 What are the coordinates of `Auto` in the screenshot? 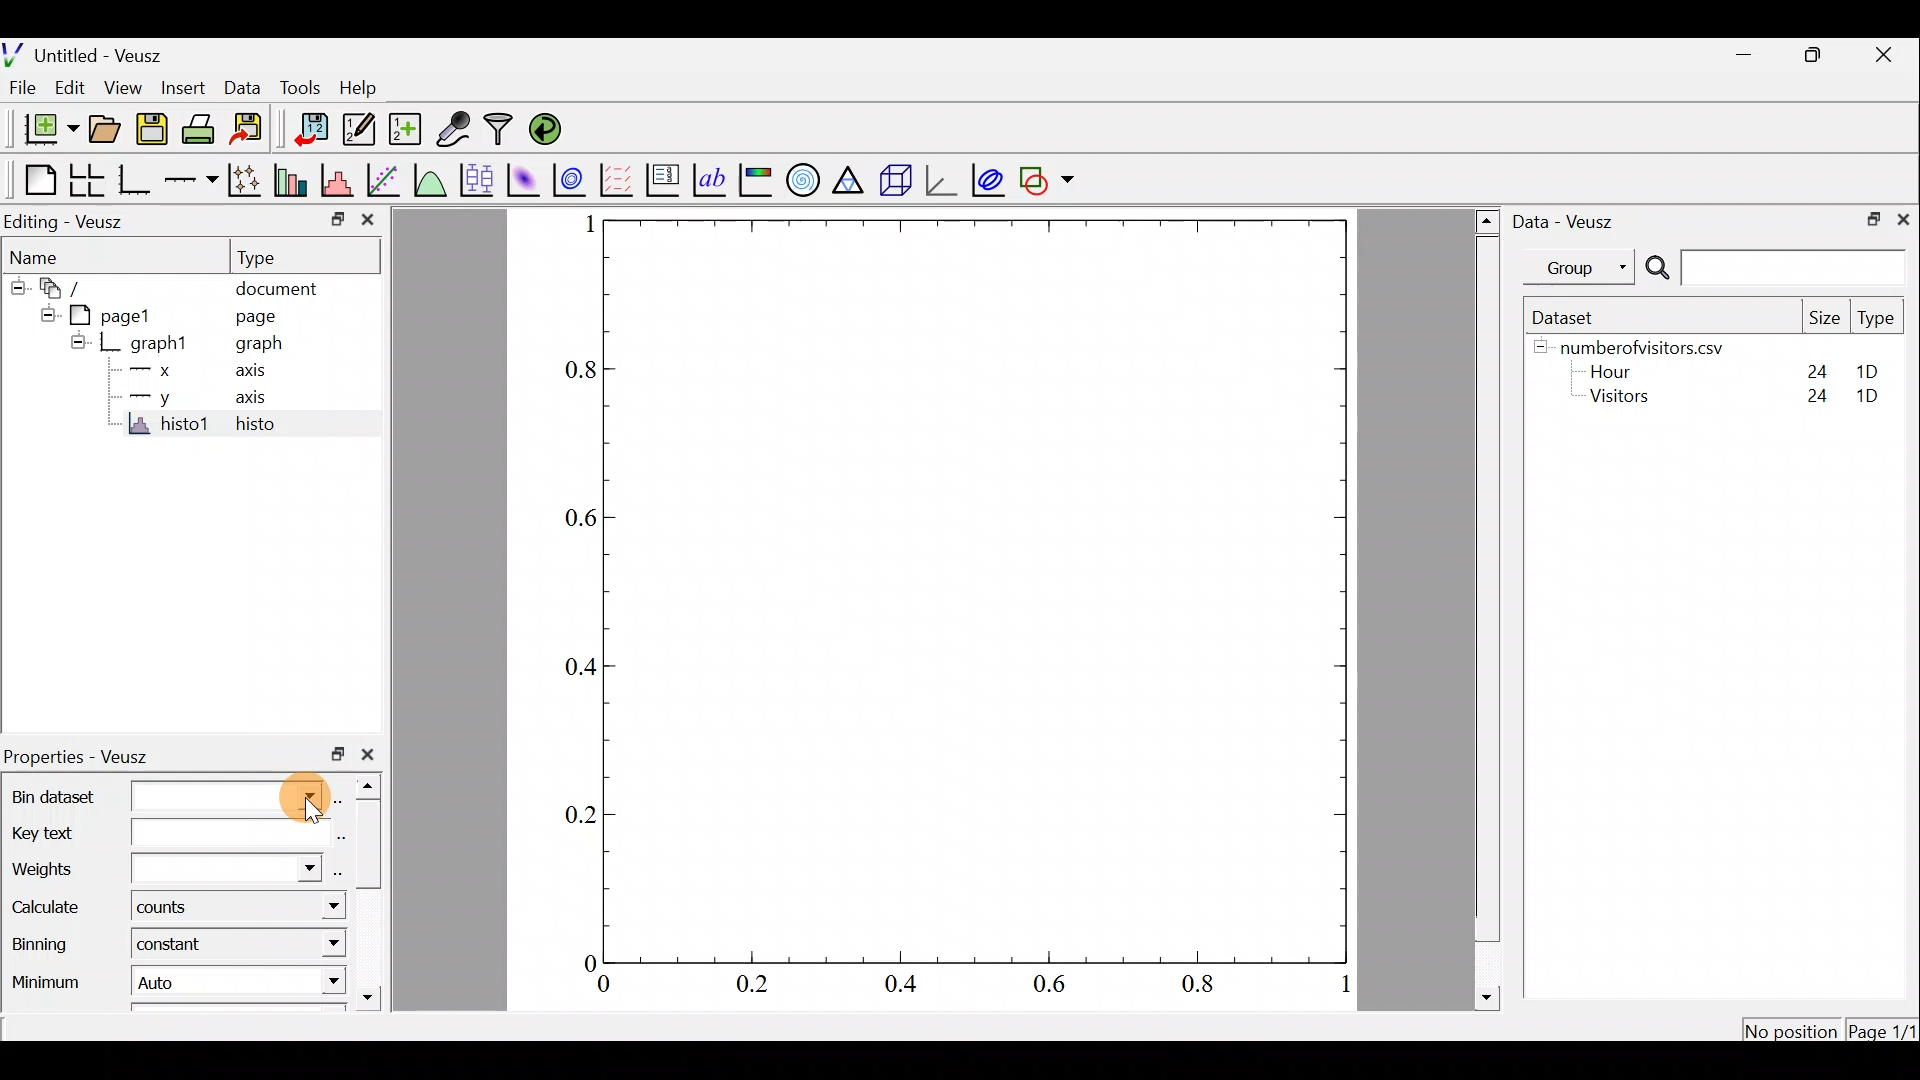 It's located at (190, 981).